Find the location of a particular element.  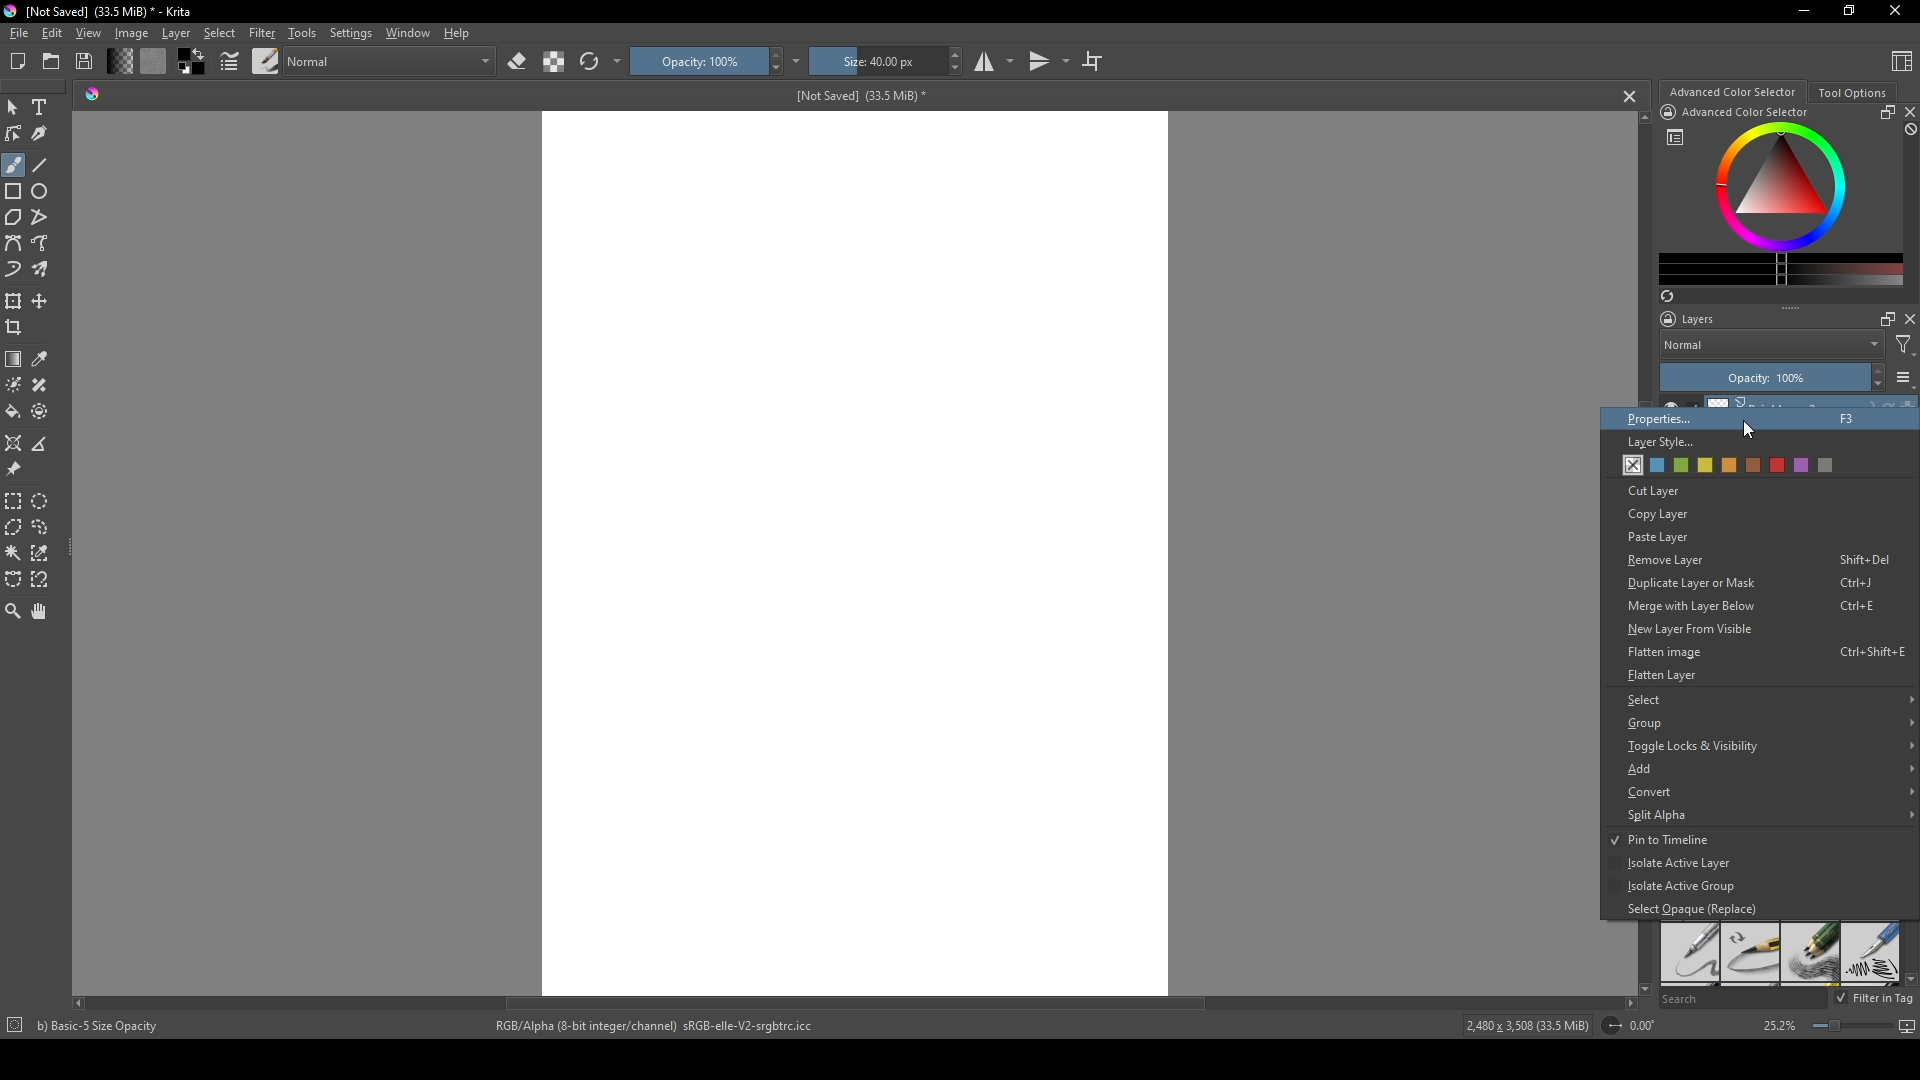

pencil is located at coordinates (1751, 954).